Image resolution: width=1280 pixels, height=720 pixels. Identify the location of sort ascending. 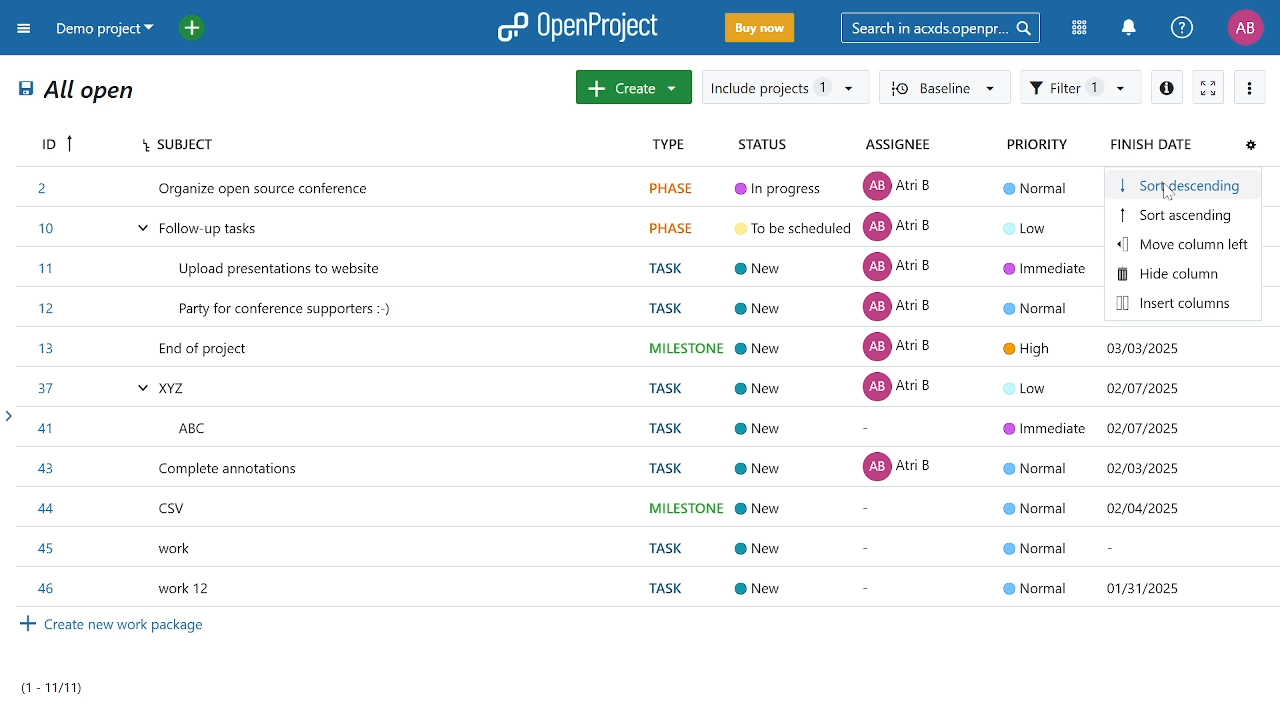
(1186, 216).